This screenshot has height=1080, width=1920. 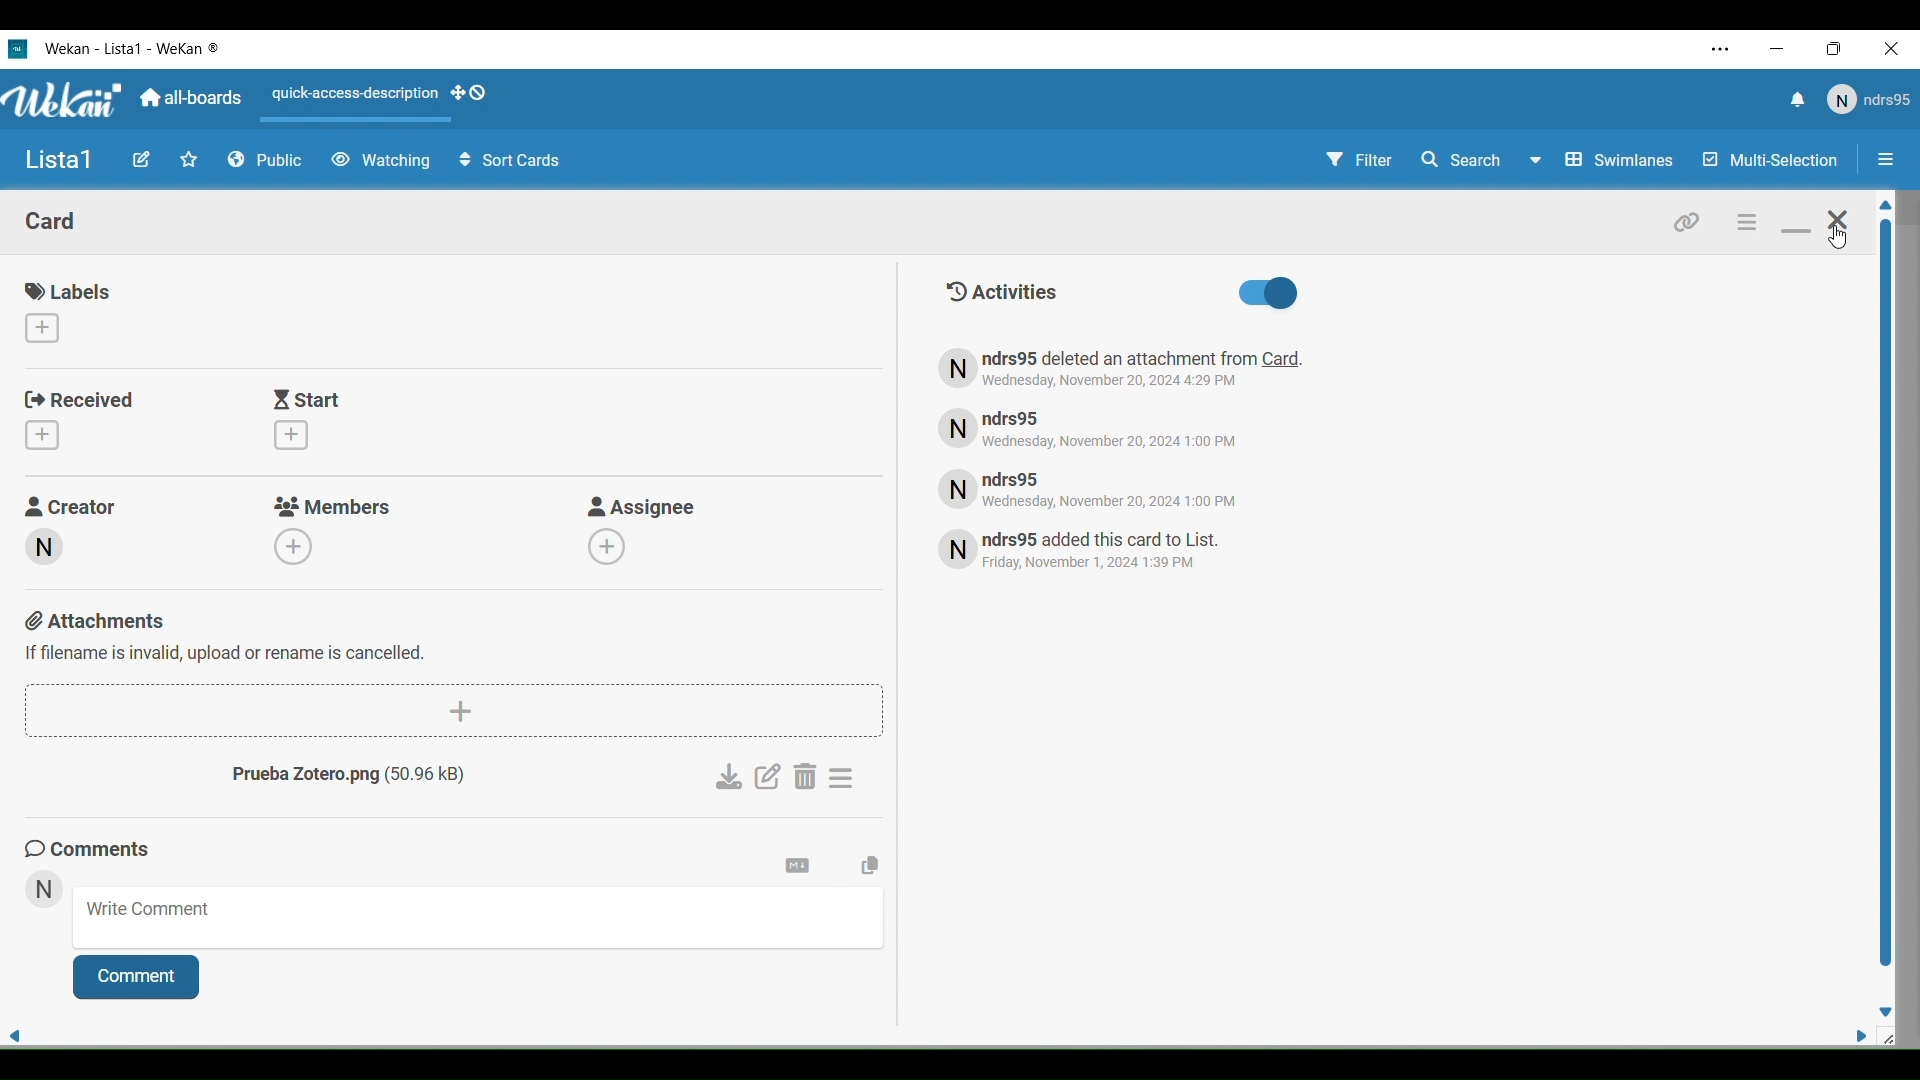 What do you see at coordinates (1882, 162) in the screenshot?
I see `Option` at bounding box center [1882, 162].